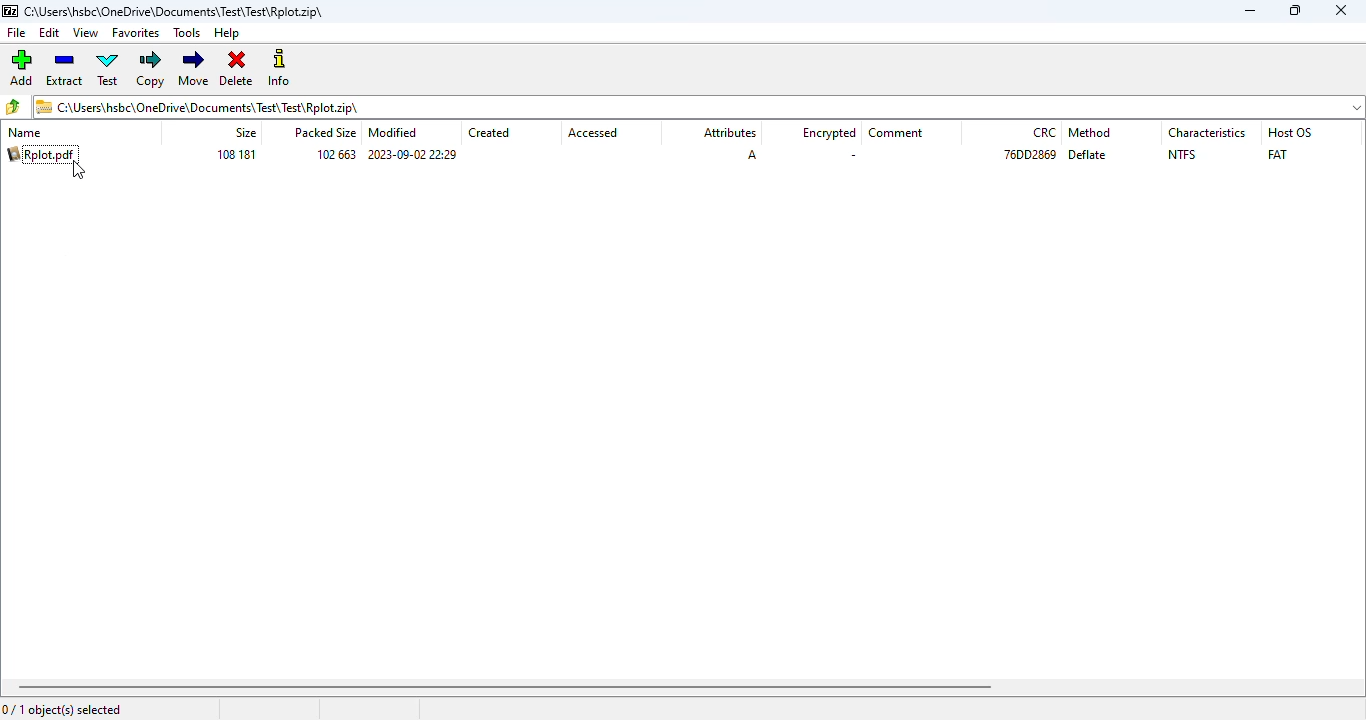  I want to click on copy, so click(150, 69).